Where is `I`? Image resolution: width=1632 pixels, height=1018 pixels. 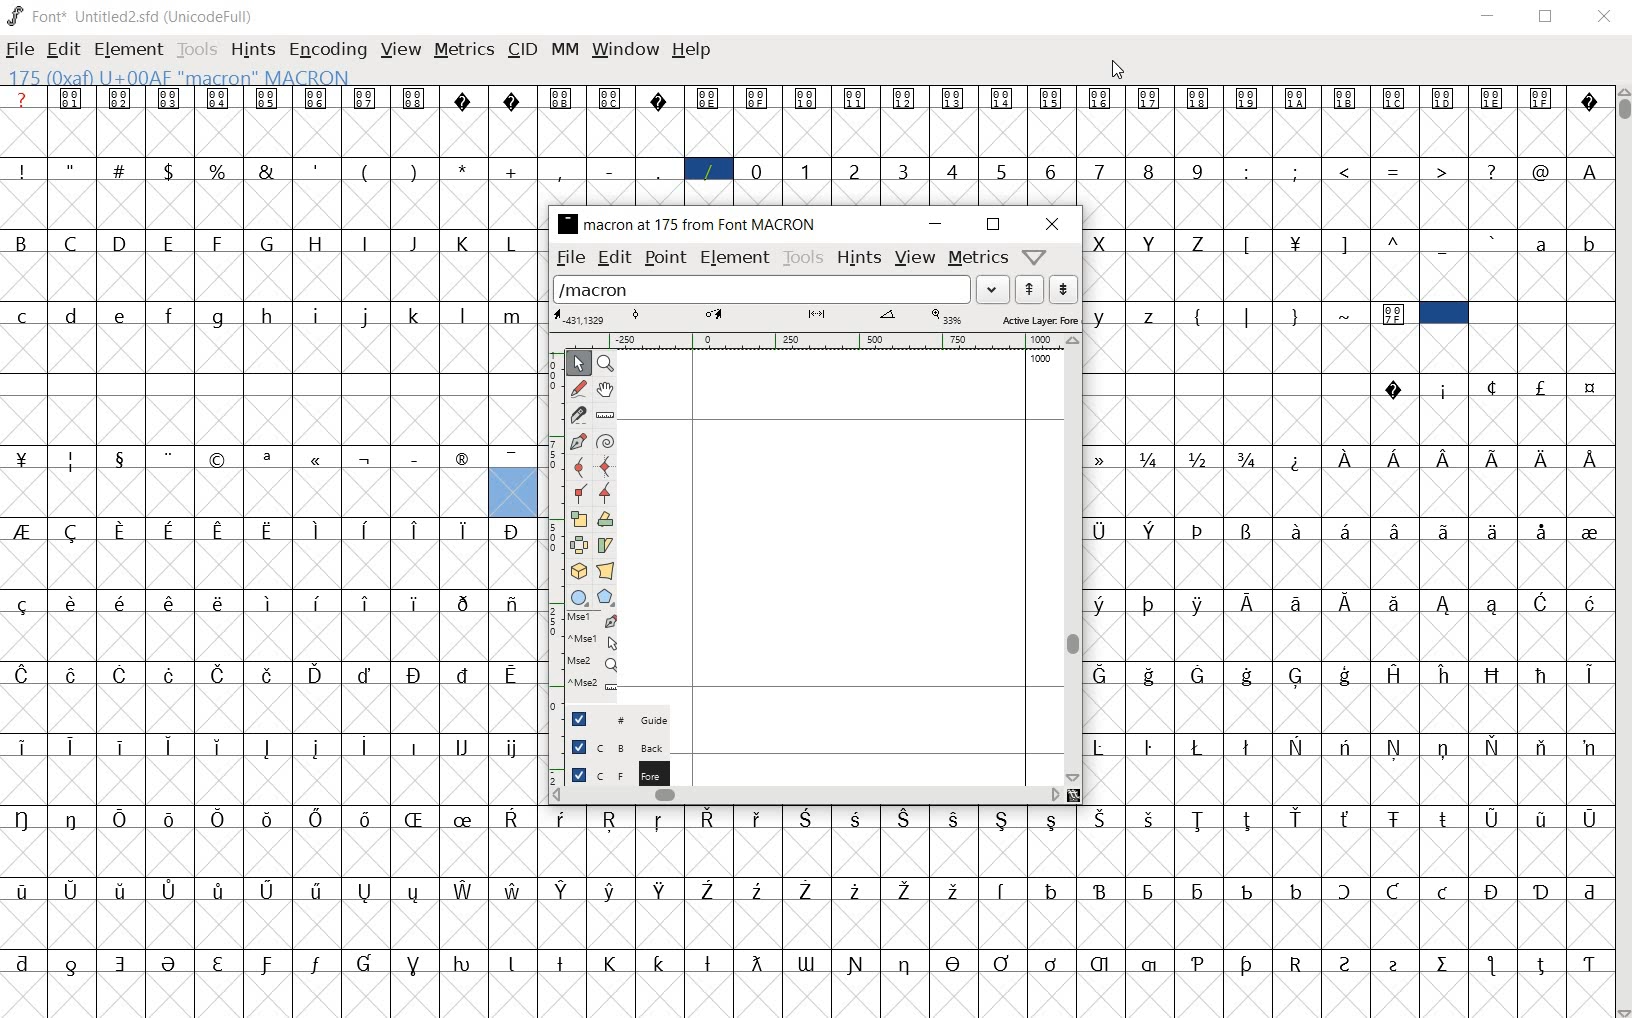
I is located at coordinates (367, 242).